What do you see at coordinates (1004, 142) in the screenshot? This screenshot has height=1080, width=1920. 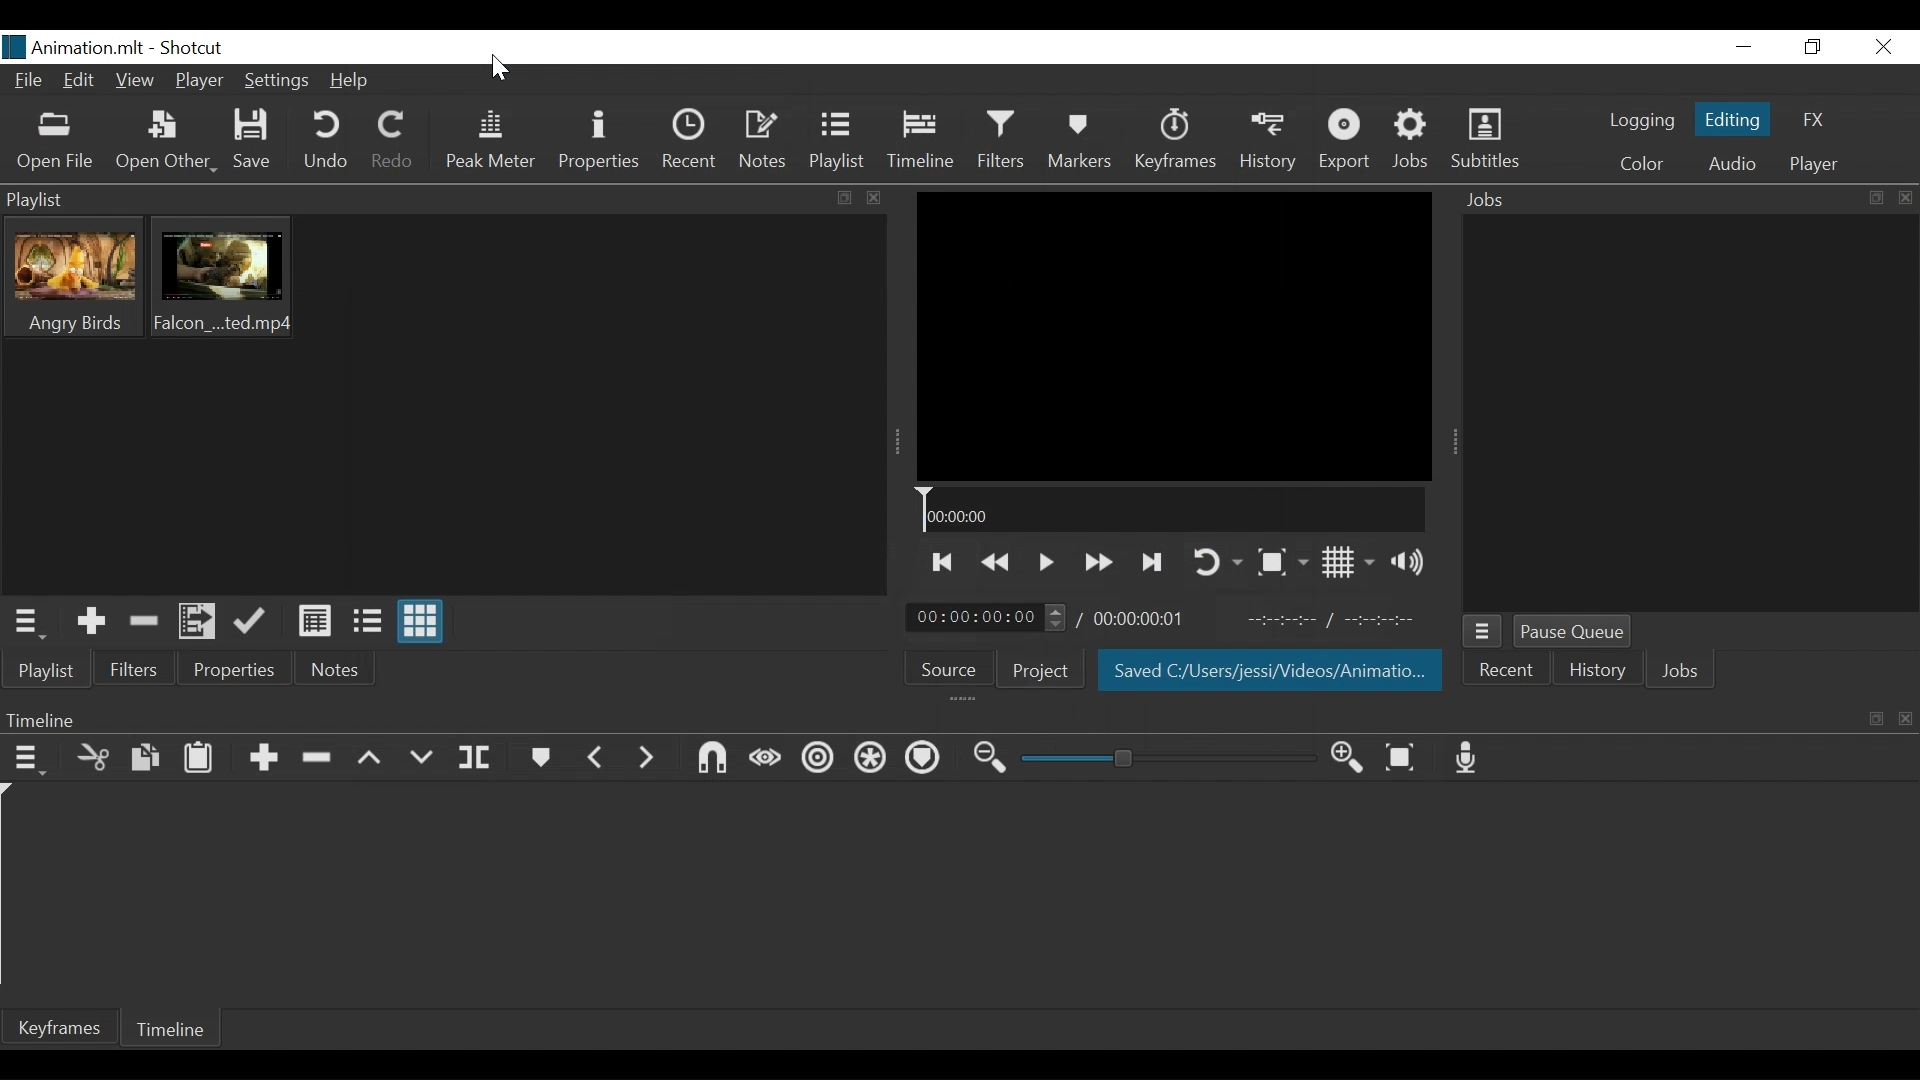 I see `Filters` at bounding box center [1004, 142].